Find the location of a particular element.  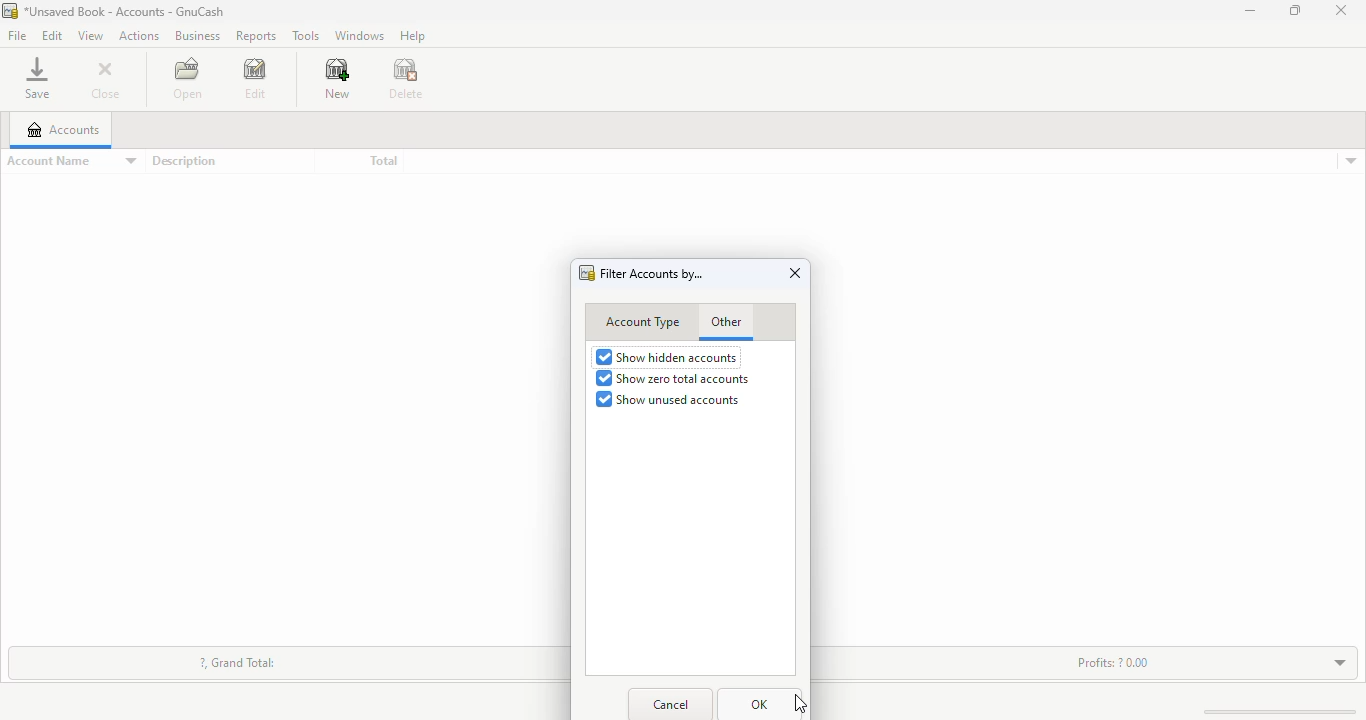

close is located at coordinates (1341, 11).